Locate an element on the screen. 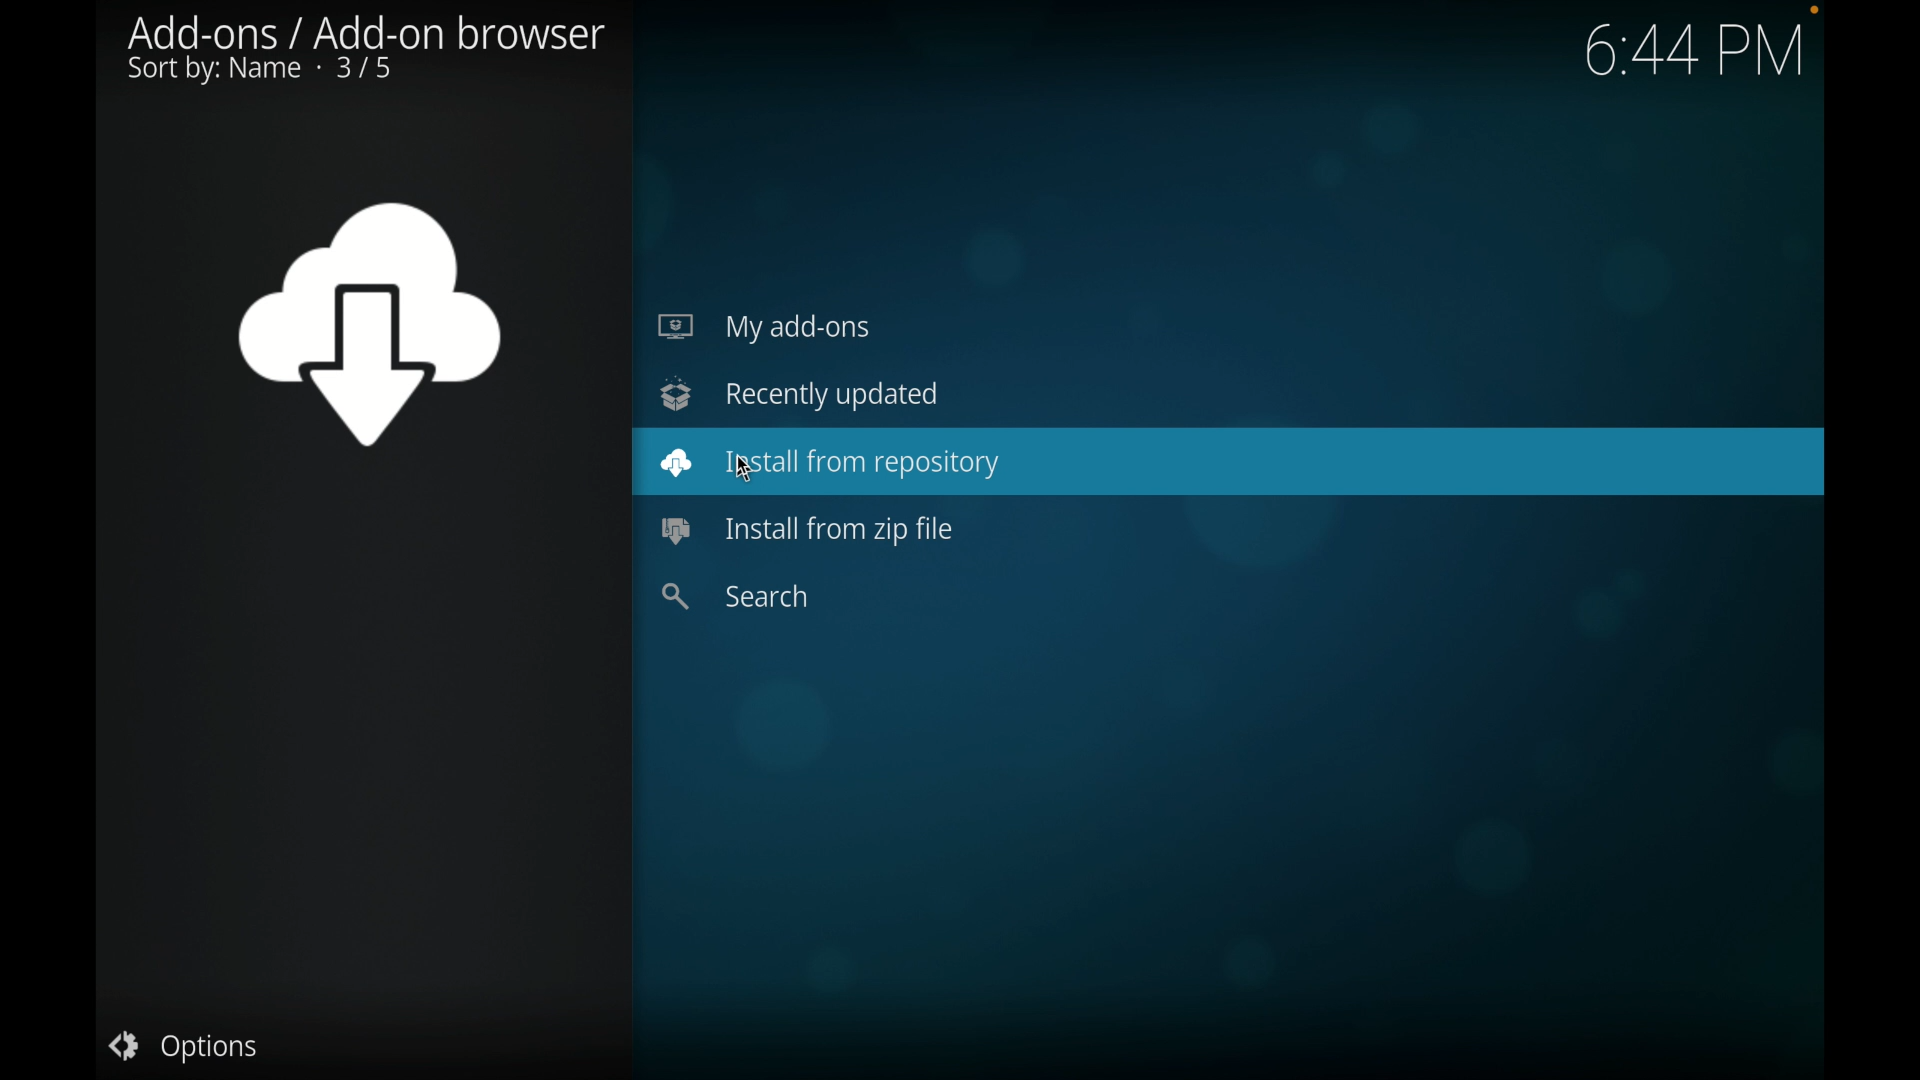 This screenshot has width=1920, height=1080. install from zip file is located at coordinates (808, 532).